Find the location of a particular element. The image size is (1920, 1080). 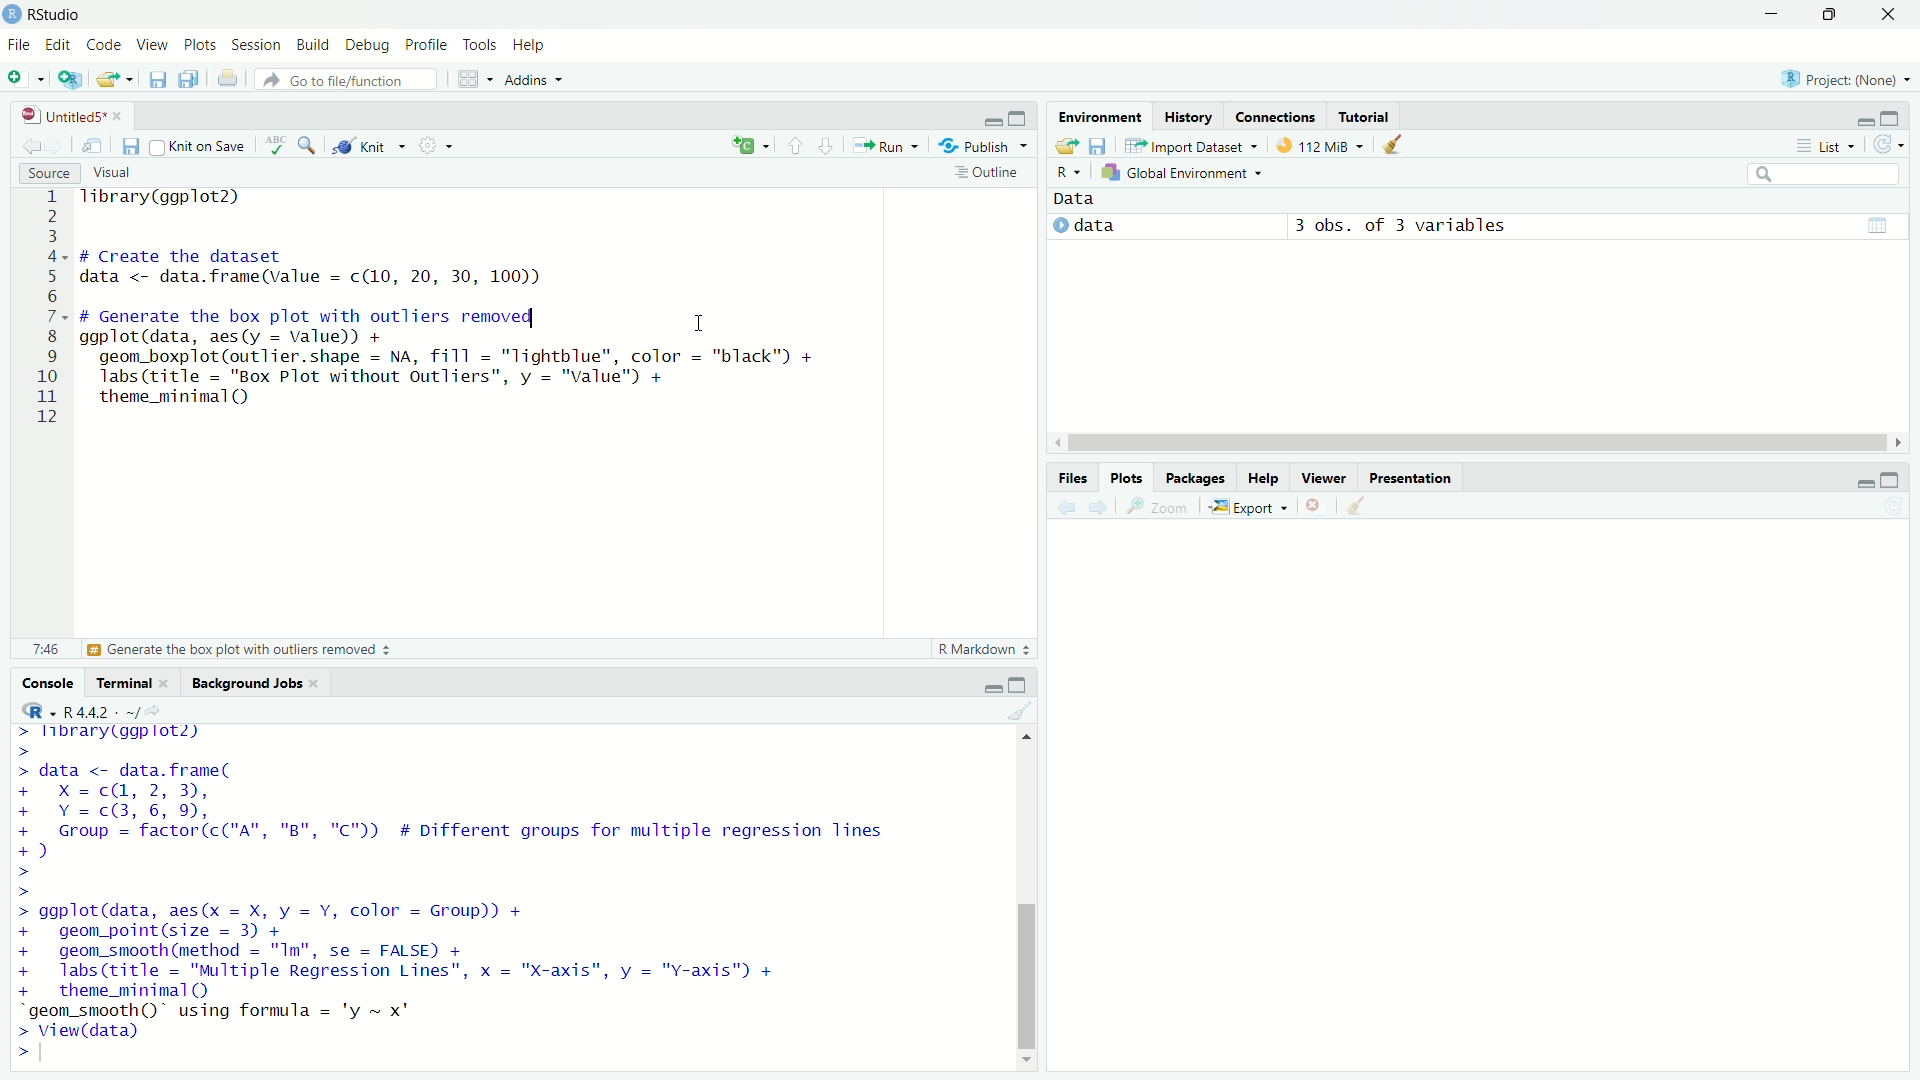

zoom is located at coordinates (1162, 509).